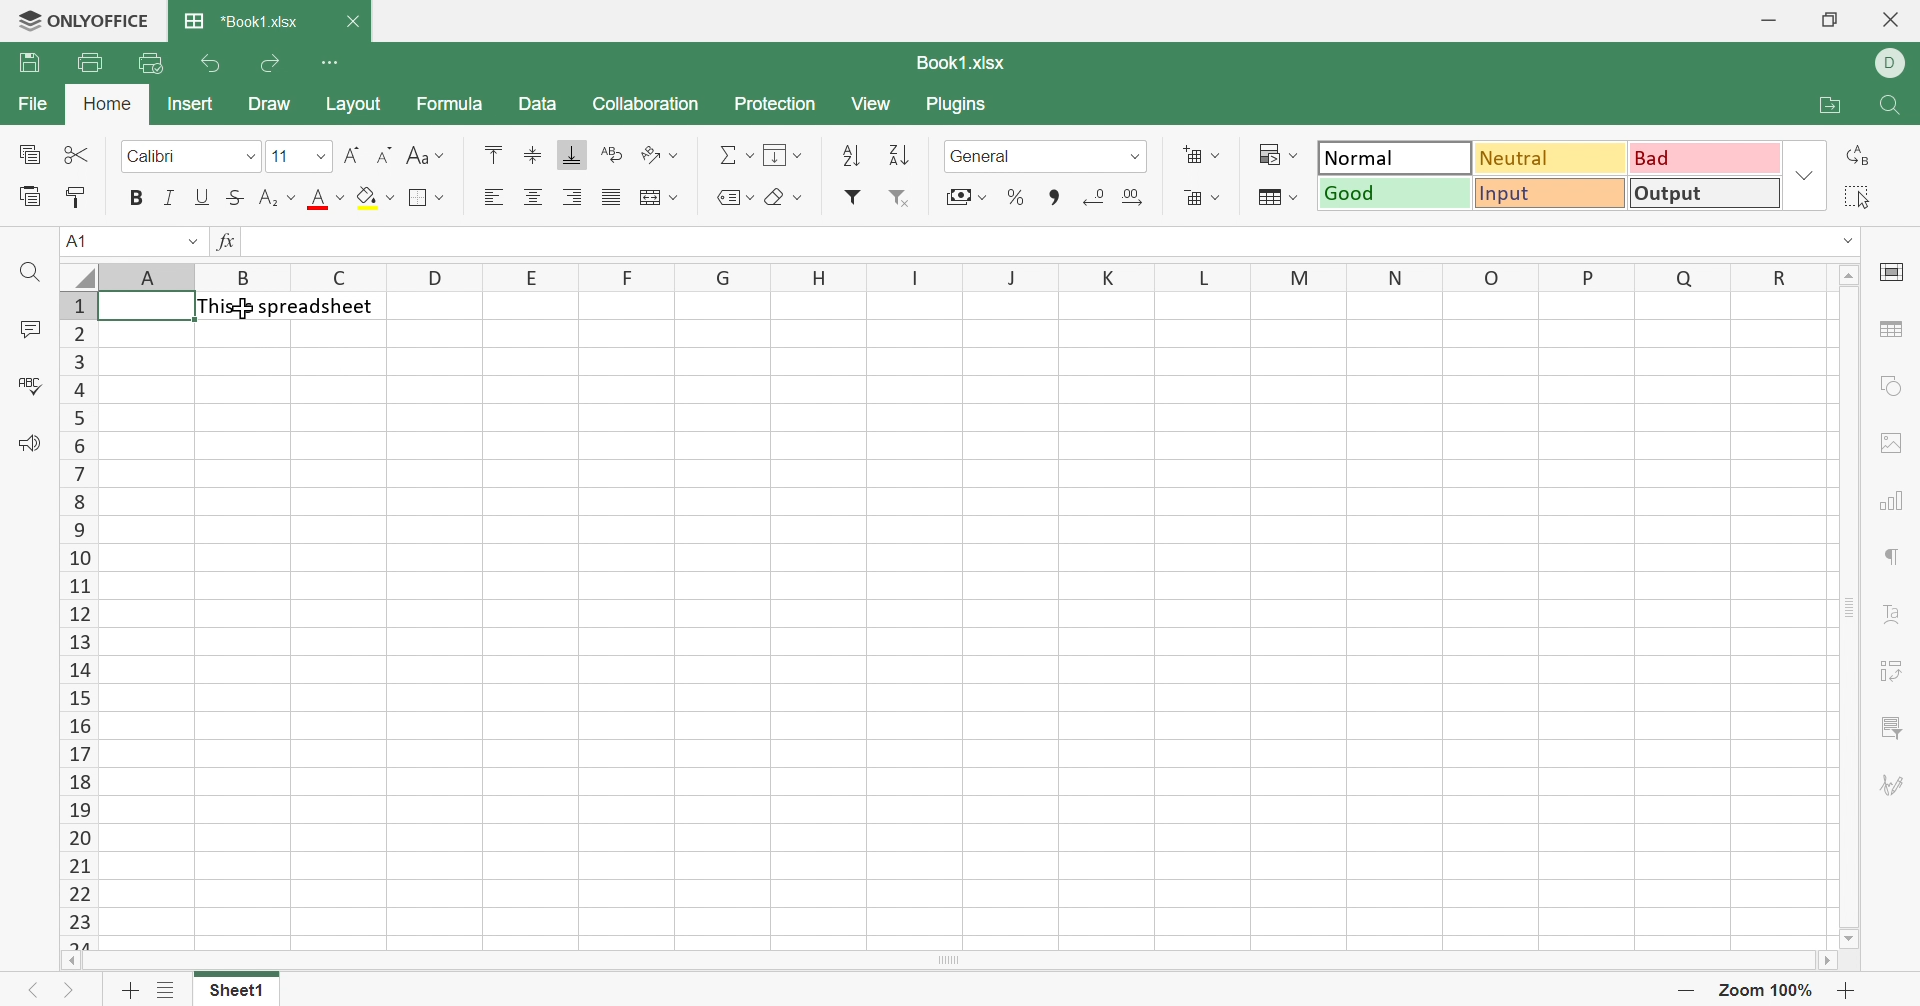 The width and height of the screenshot is (1920, 1006). I want to click on Drop Down, so click(244, 157).